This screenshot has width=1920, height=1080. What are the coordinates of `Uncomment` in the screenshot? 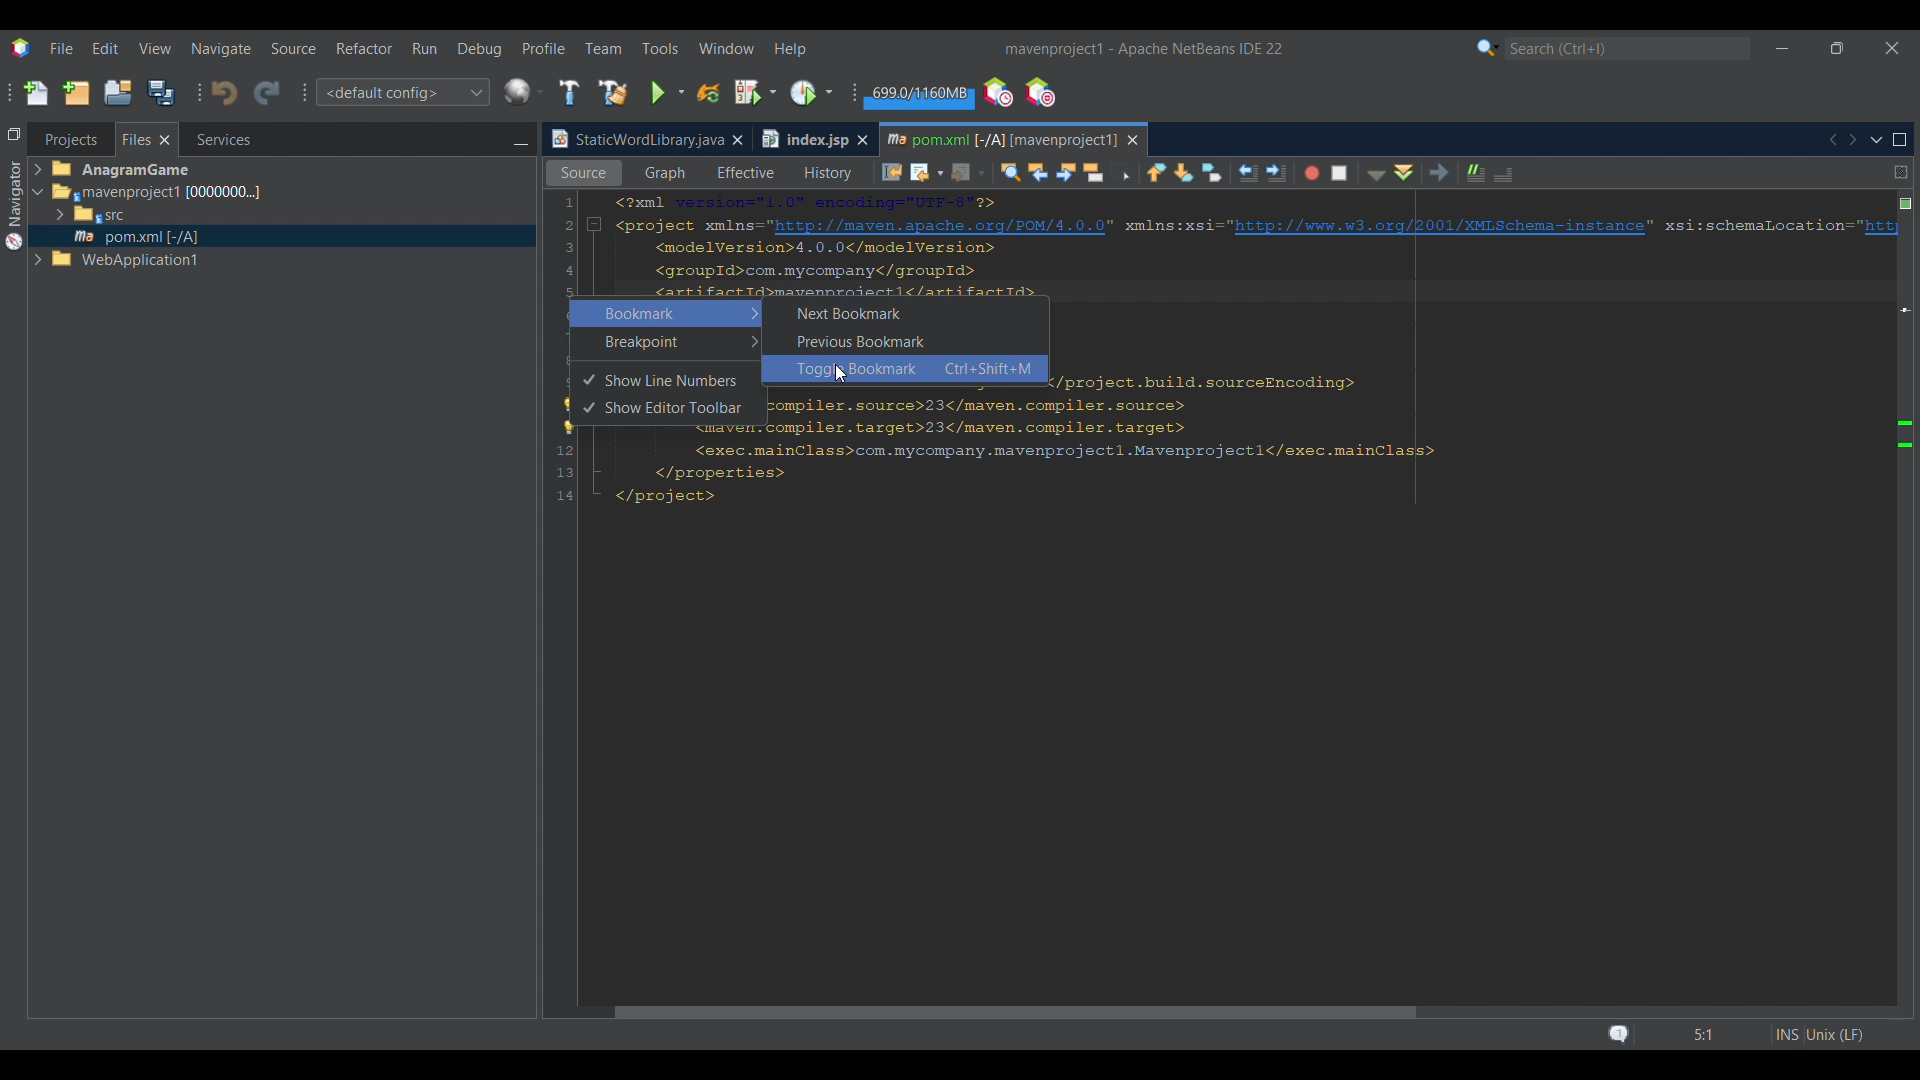 It's located at (1511, 172).